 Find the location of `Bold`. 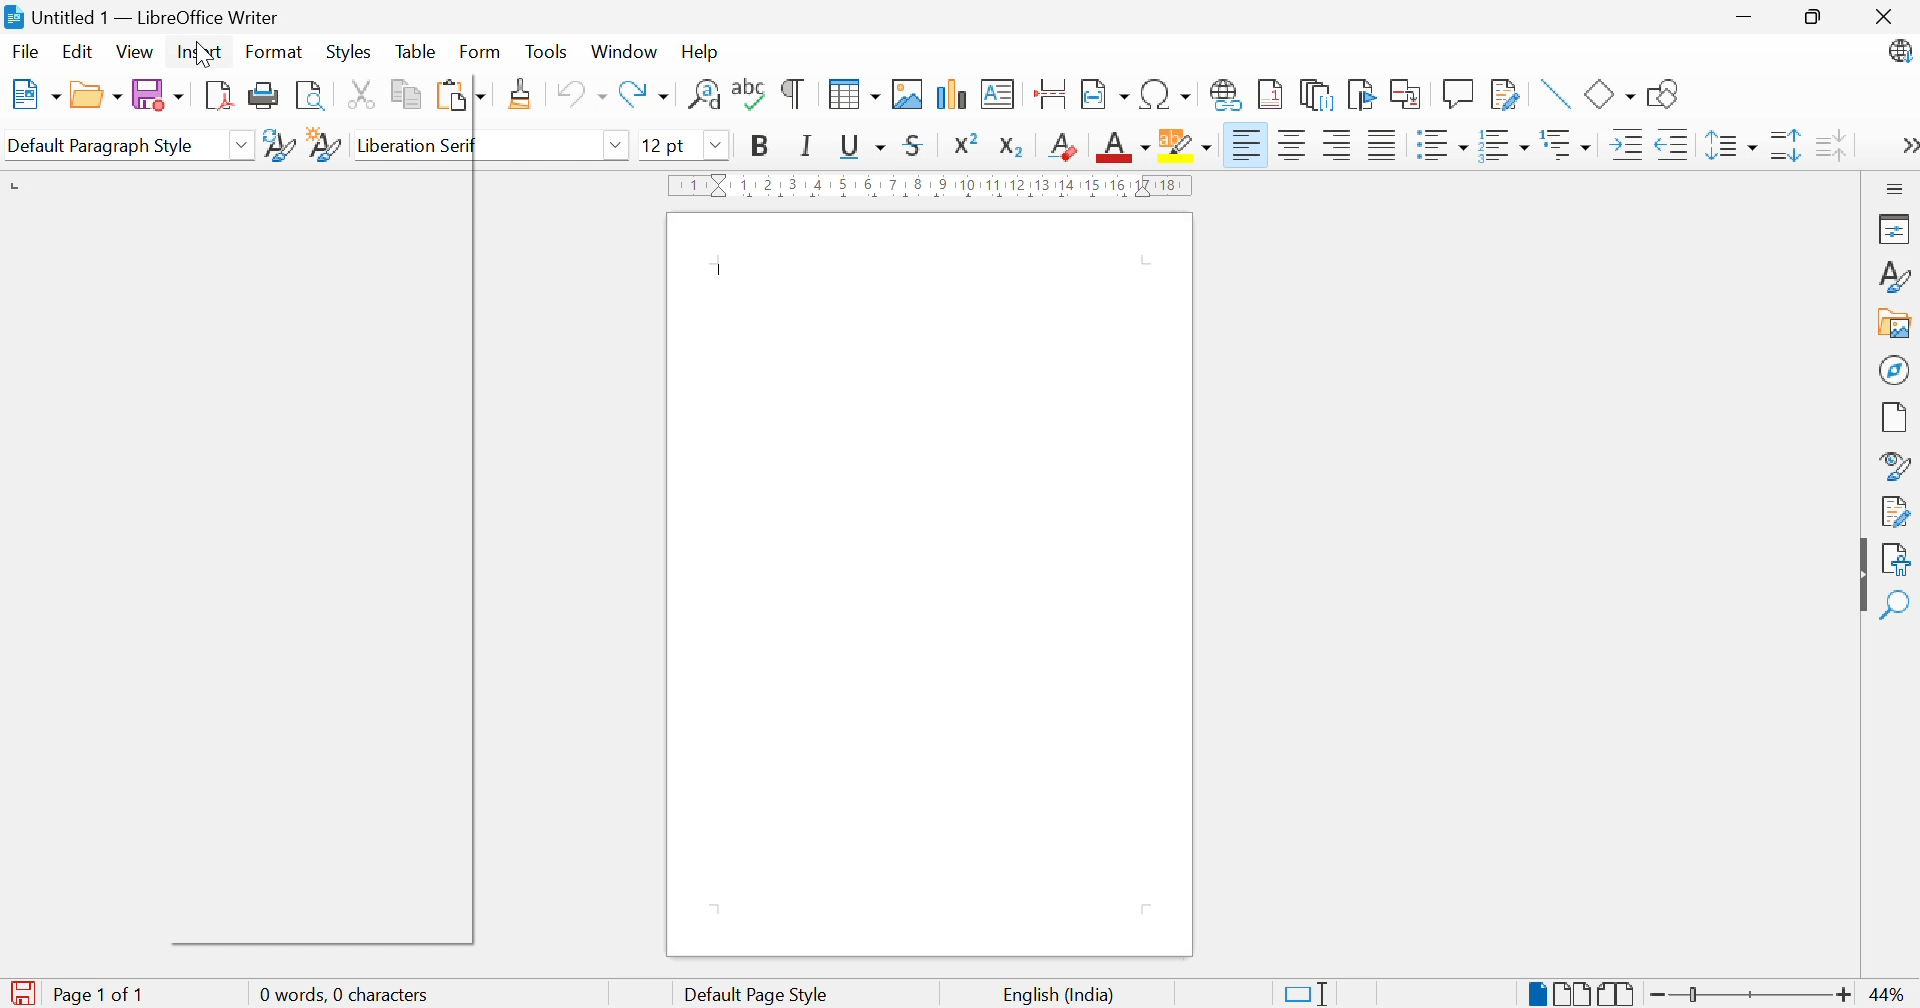

Bold is located at coordinates (763, 147).